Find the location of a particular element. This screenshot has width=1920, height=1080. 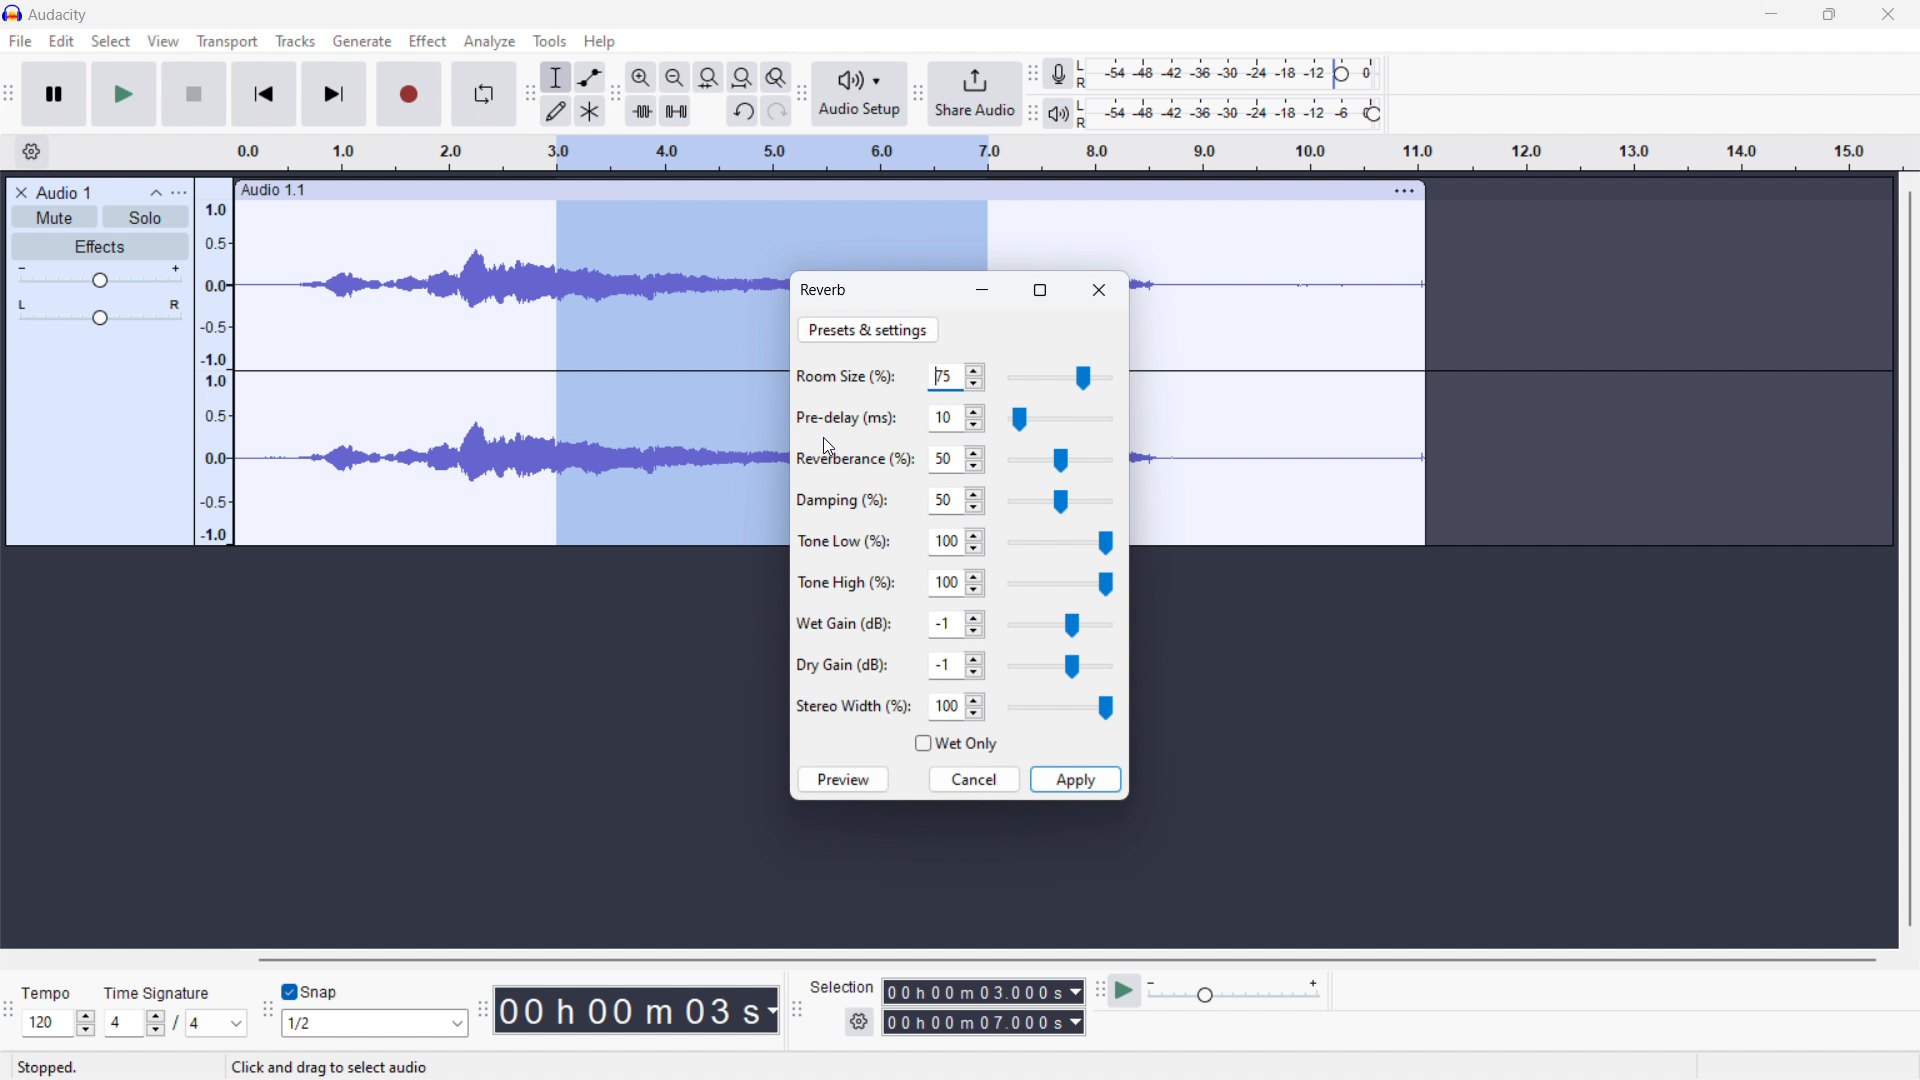

50 is located at coordinates (957, 459).